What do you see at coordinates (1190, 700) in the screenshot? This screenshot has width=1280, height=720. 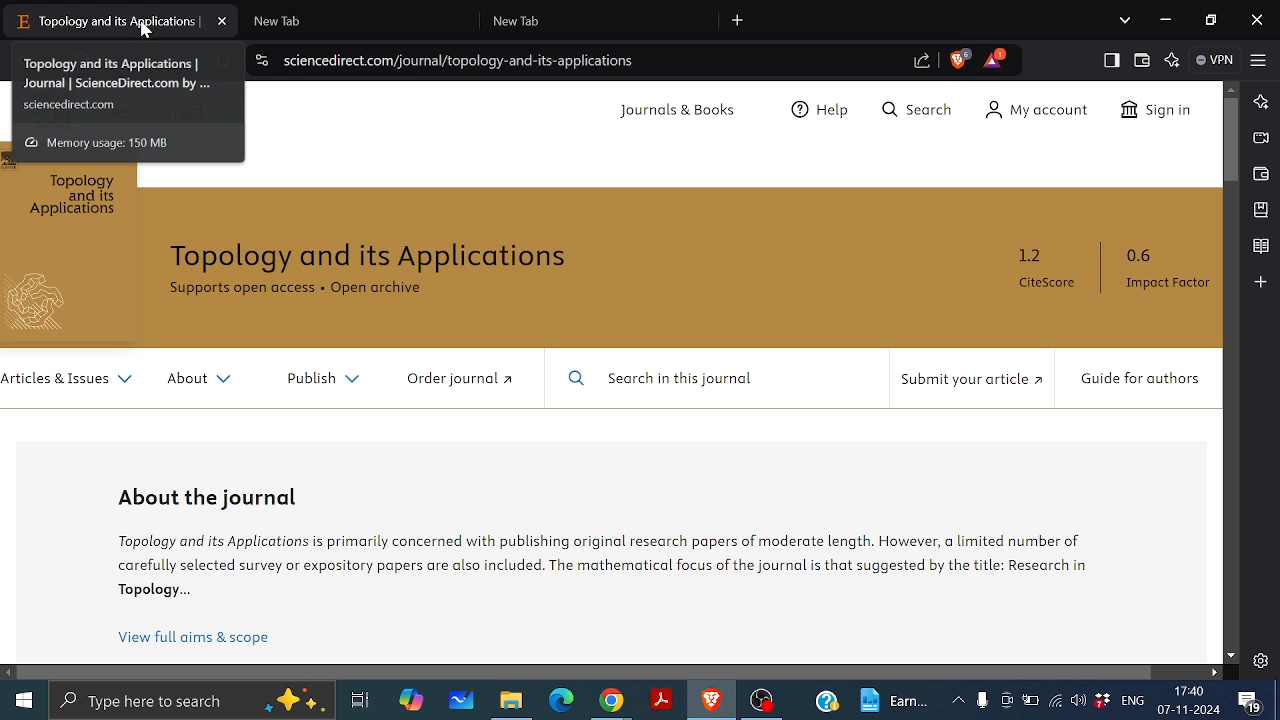 I see `Date and time` at bounding box center [1190, 700].